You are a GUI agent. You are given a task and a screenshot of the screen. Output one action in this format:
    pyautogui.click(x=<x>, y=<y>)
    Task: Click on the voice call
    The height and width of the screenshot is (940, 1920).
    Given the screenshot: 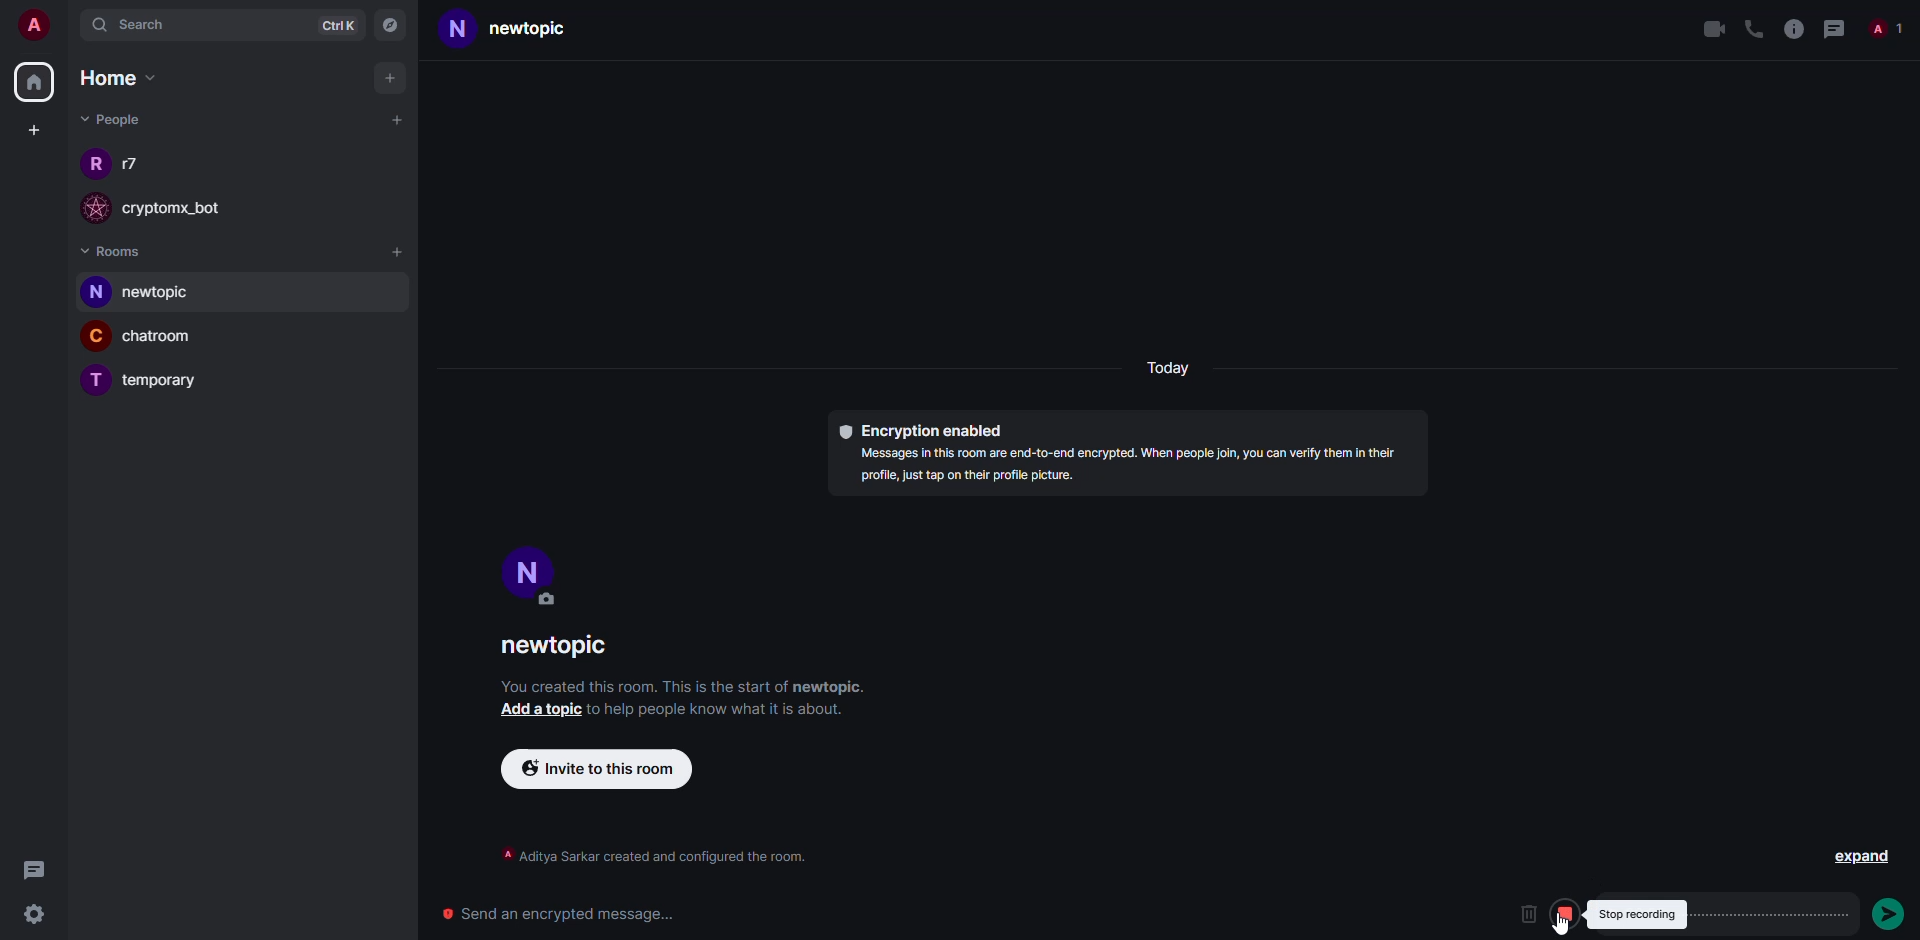 What is the action you would take?
    pyautogui.click(x=1750, y=28)
    